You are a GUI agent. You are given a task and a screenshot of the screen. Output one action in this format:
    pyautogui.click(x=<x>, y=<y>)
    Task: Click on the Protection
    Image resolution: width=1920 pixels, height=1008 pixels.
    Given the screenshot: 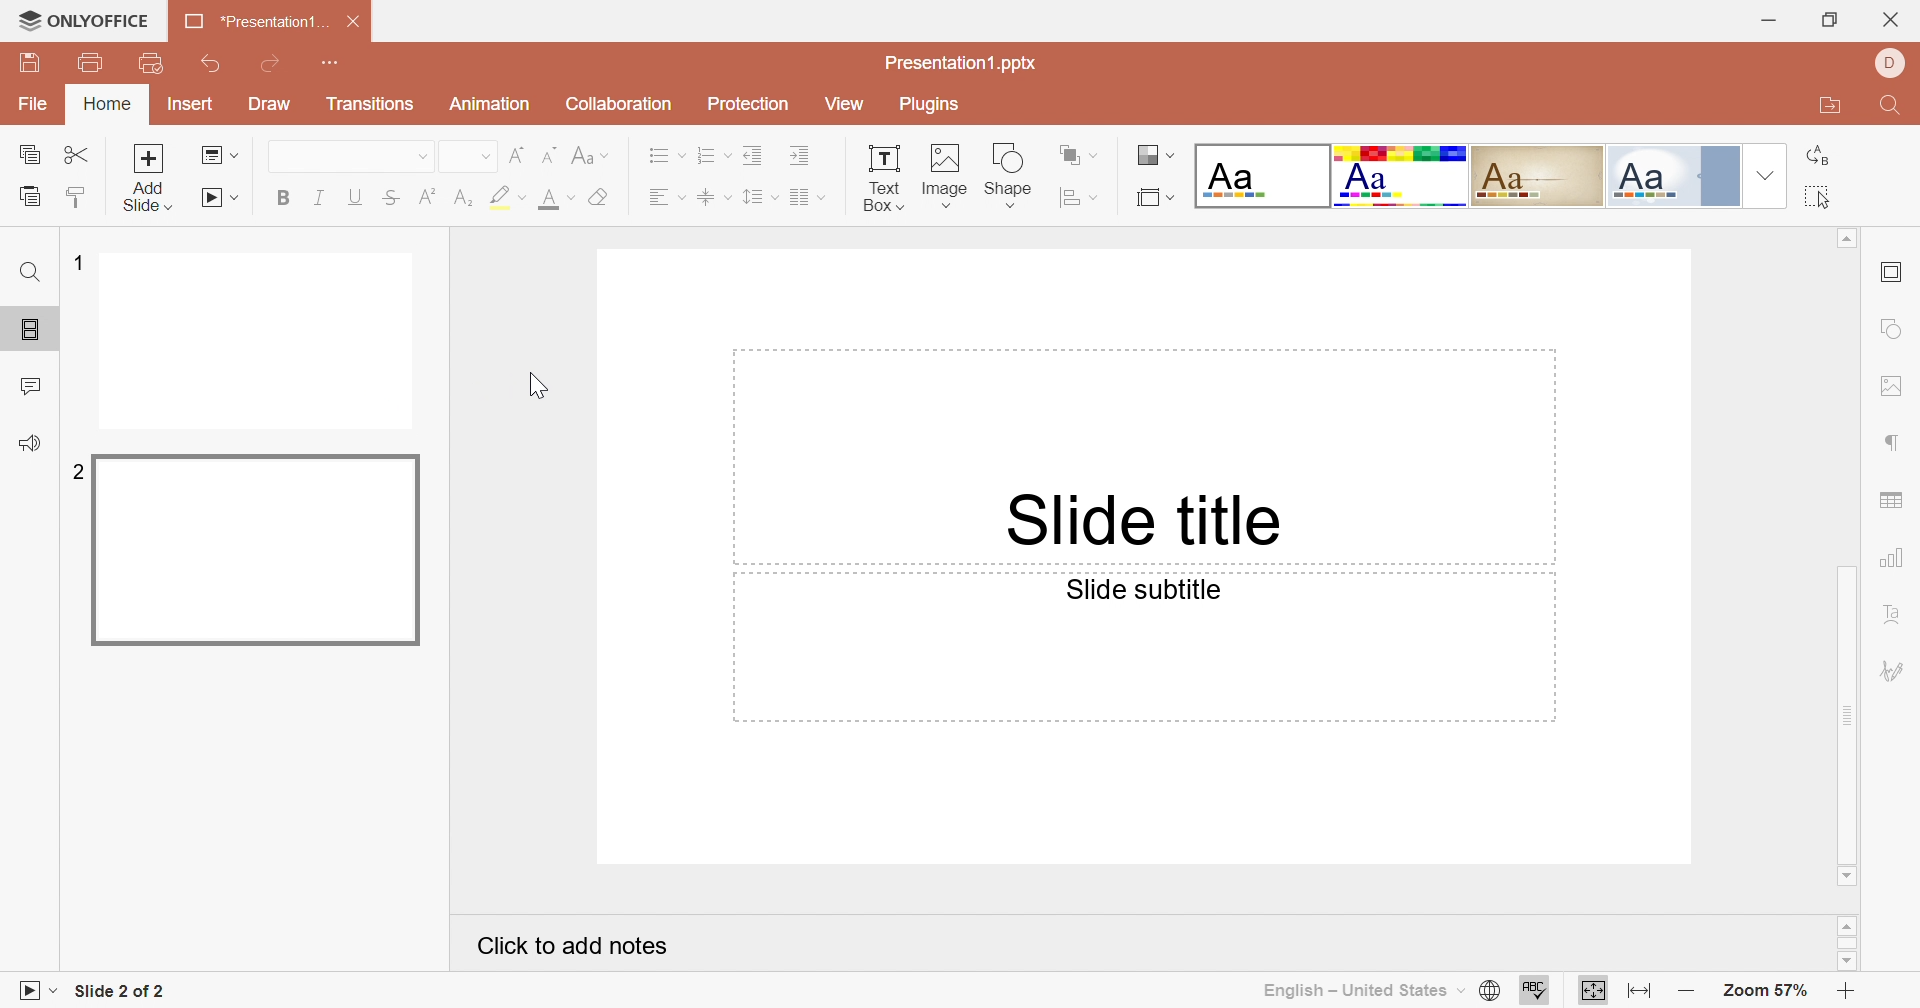 What is the action you would take?
    pyautogui.click(x=750, y=105)
    